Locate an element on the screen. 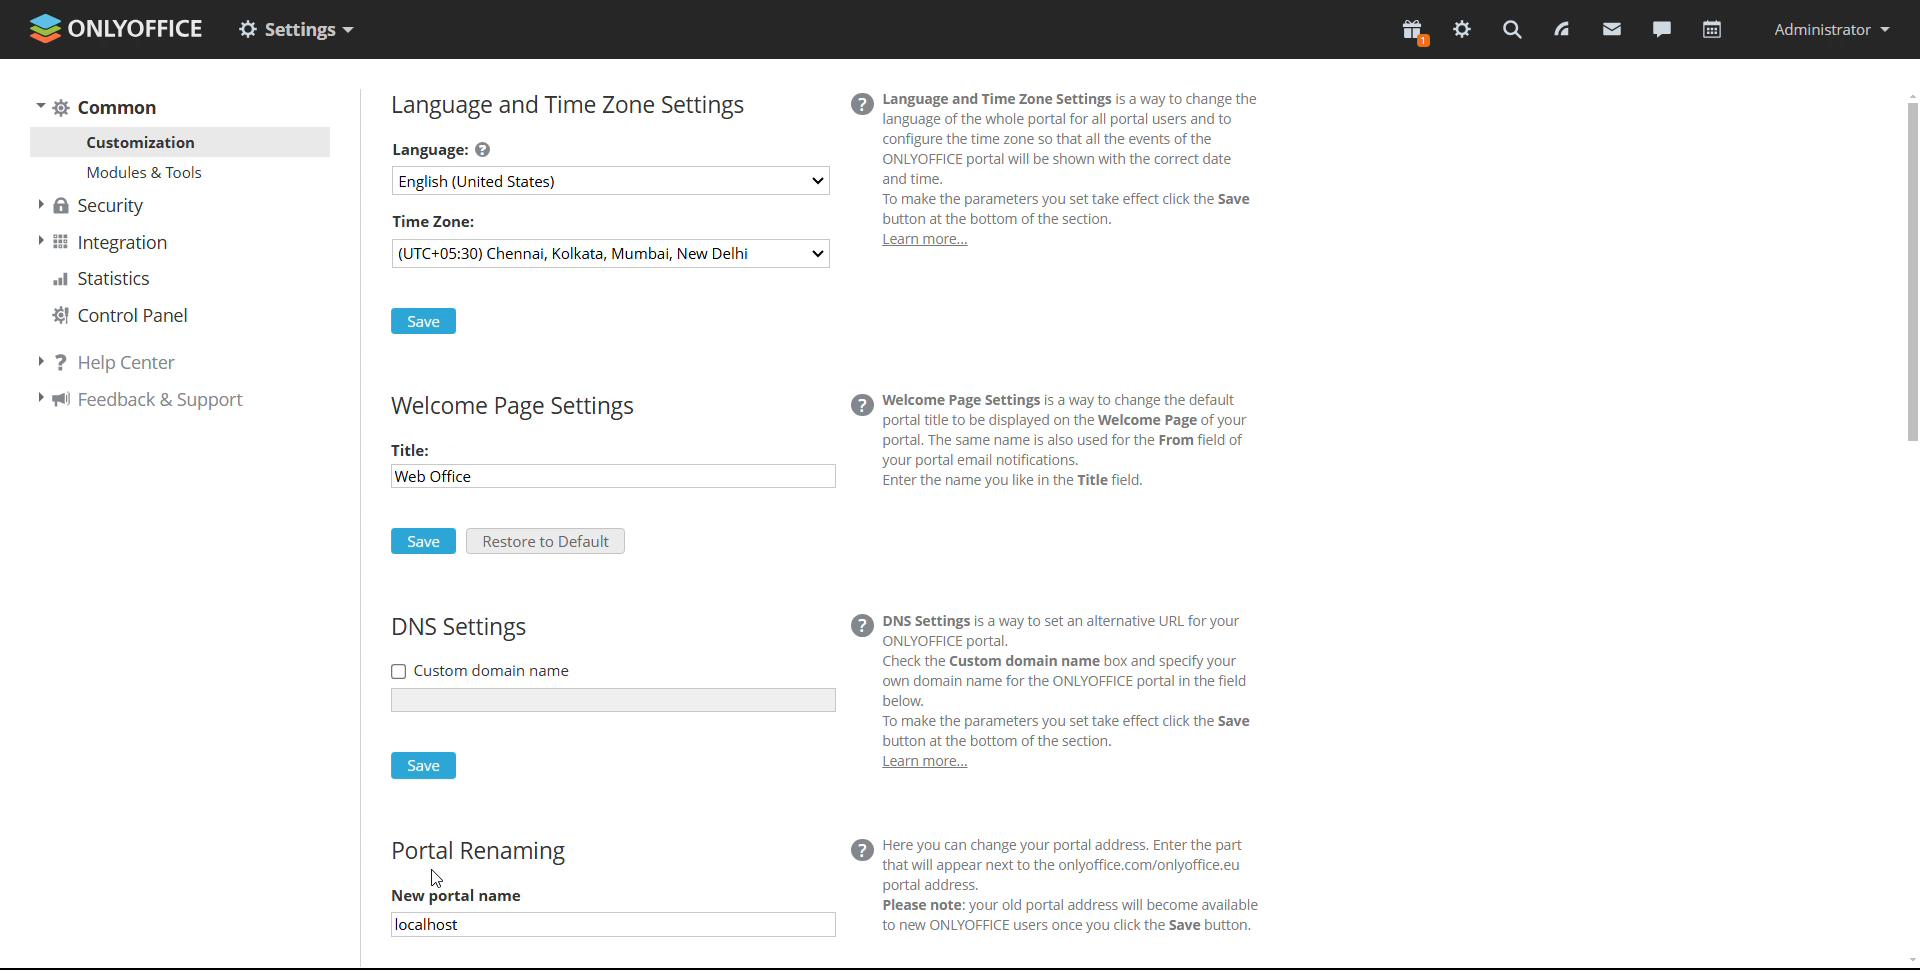 The height and width of the screenshot is (970, 1920). Title: is located at coordinates (412, 450).